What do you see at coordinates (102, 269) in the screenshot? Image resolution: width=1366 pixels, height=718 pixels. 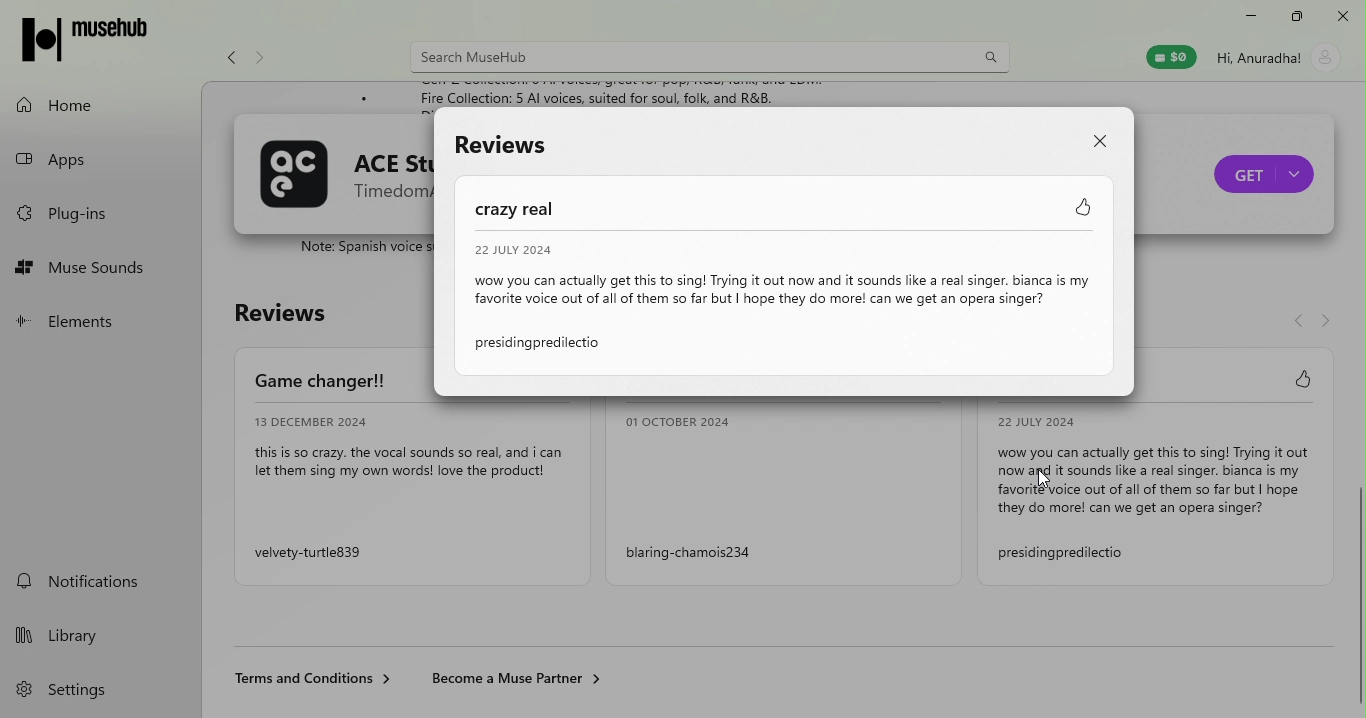 I see `muse sounds` at bounding box center [102, 269].